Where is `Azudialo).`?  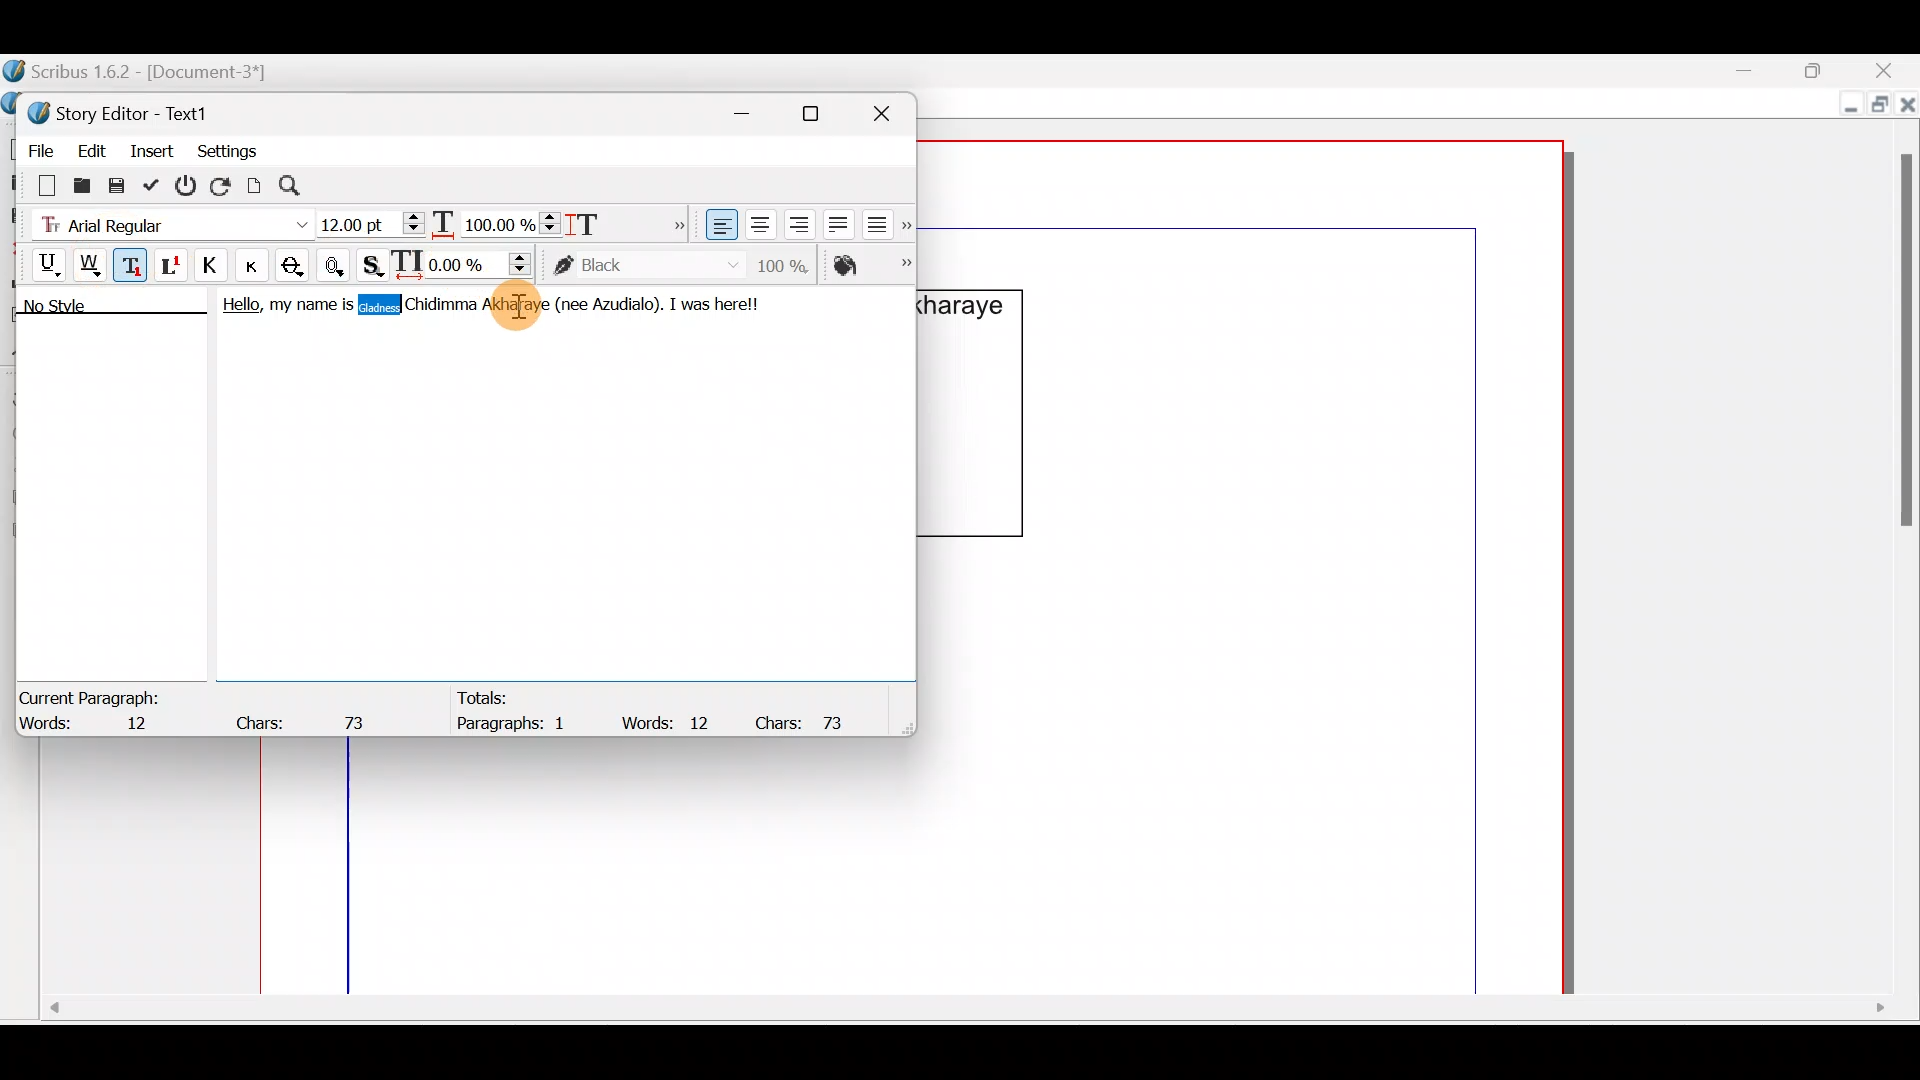 Azudialo). is located at coordinates (629, 302).